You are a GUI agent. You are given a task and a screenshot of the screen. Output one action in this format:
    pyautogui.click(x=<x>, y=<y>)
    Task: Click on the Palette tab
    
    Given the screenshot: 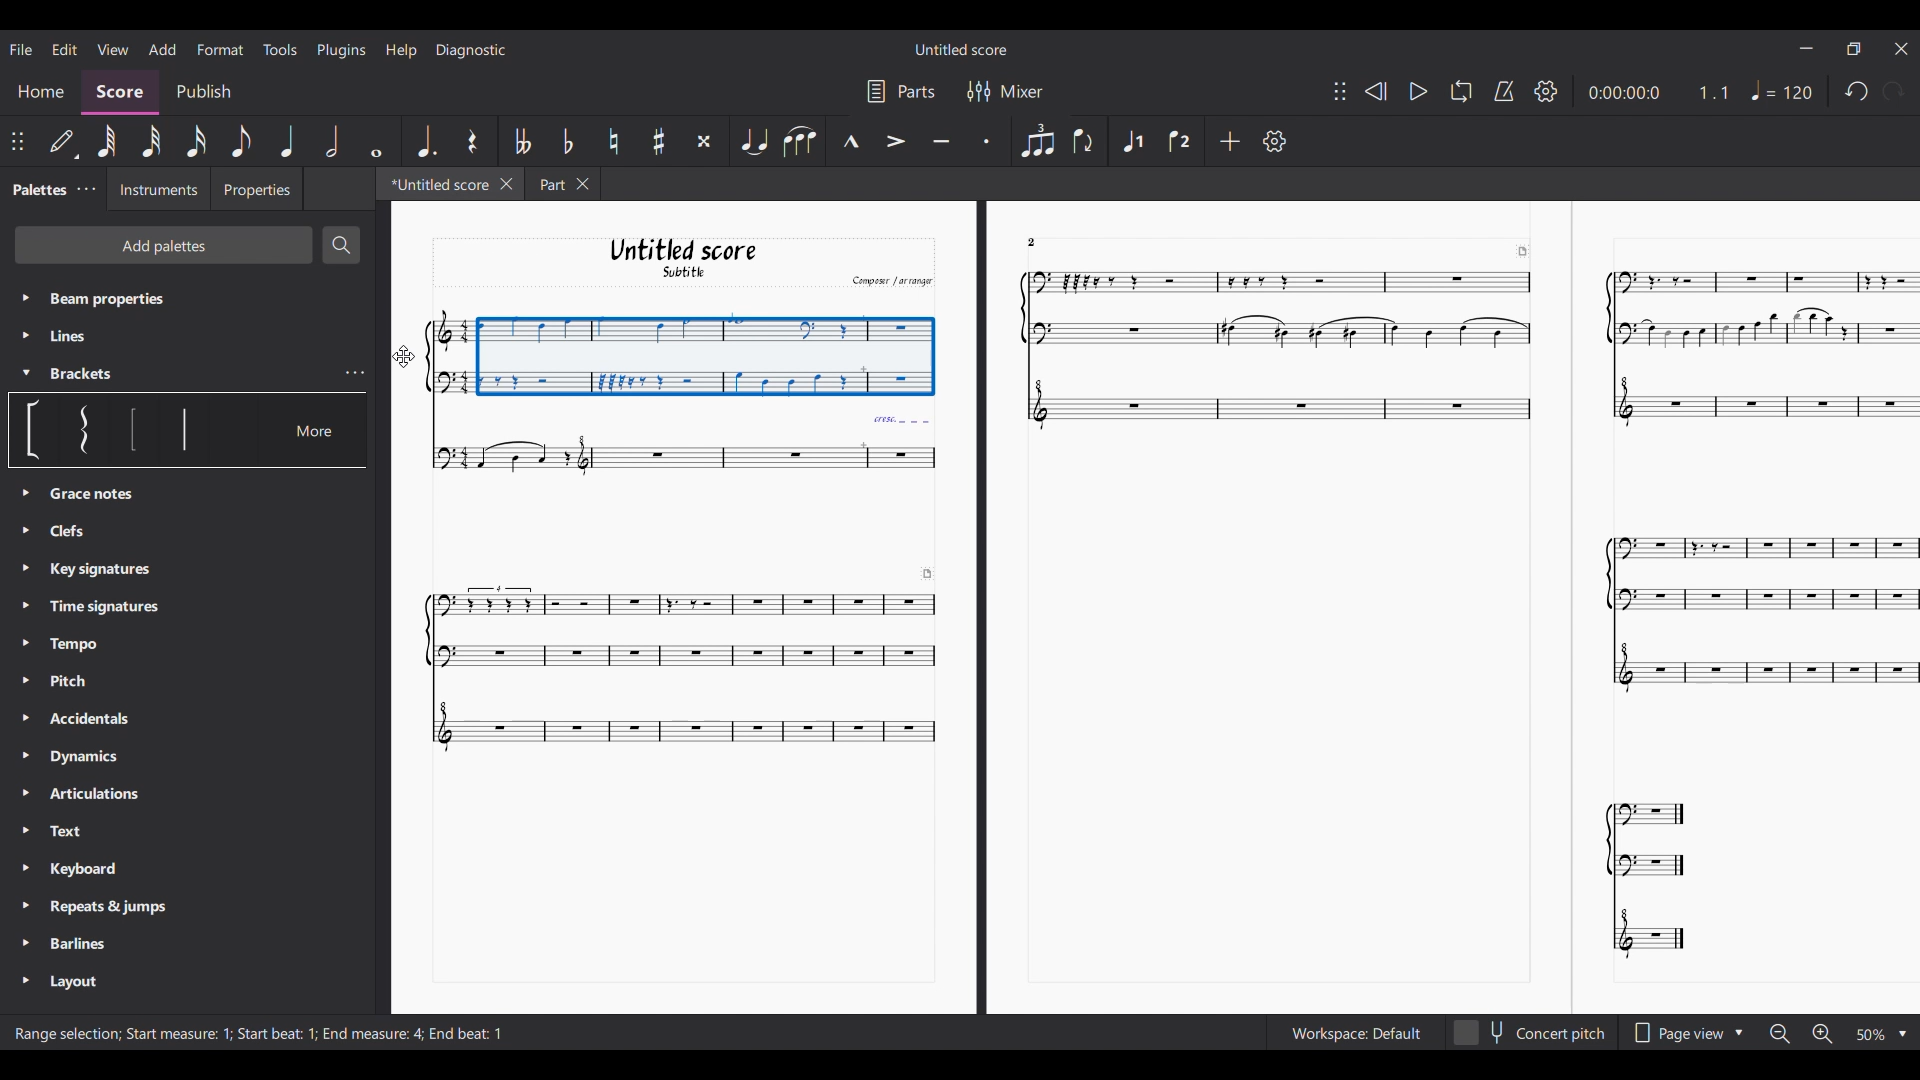 What is the action you would take?
    pyautogui.click(x=38, y=188)
    